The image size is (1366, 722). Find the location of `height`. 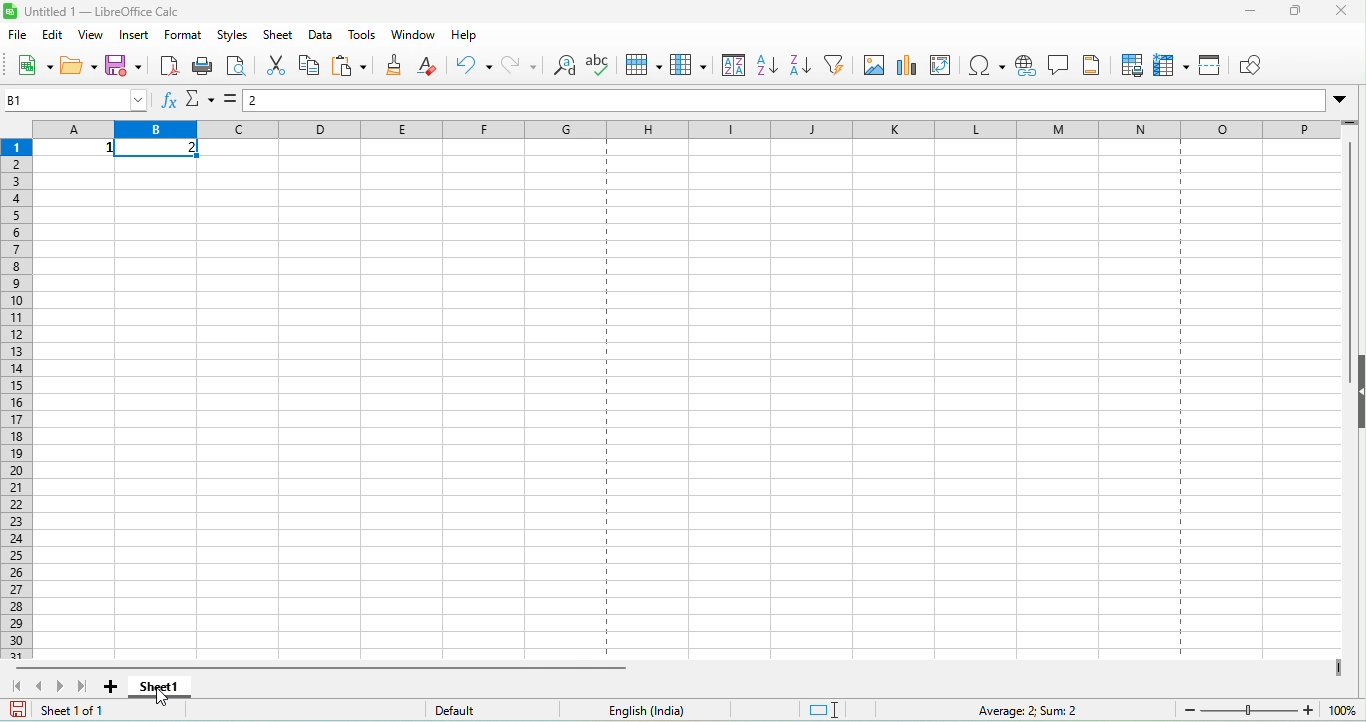

height is located at coordinates (1356, 392).